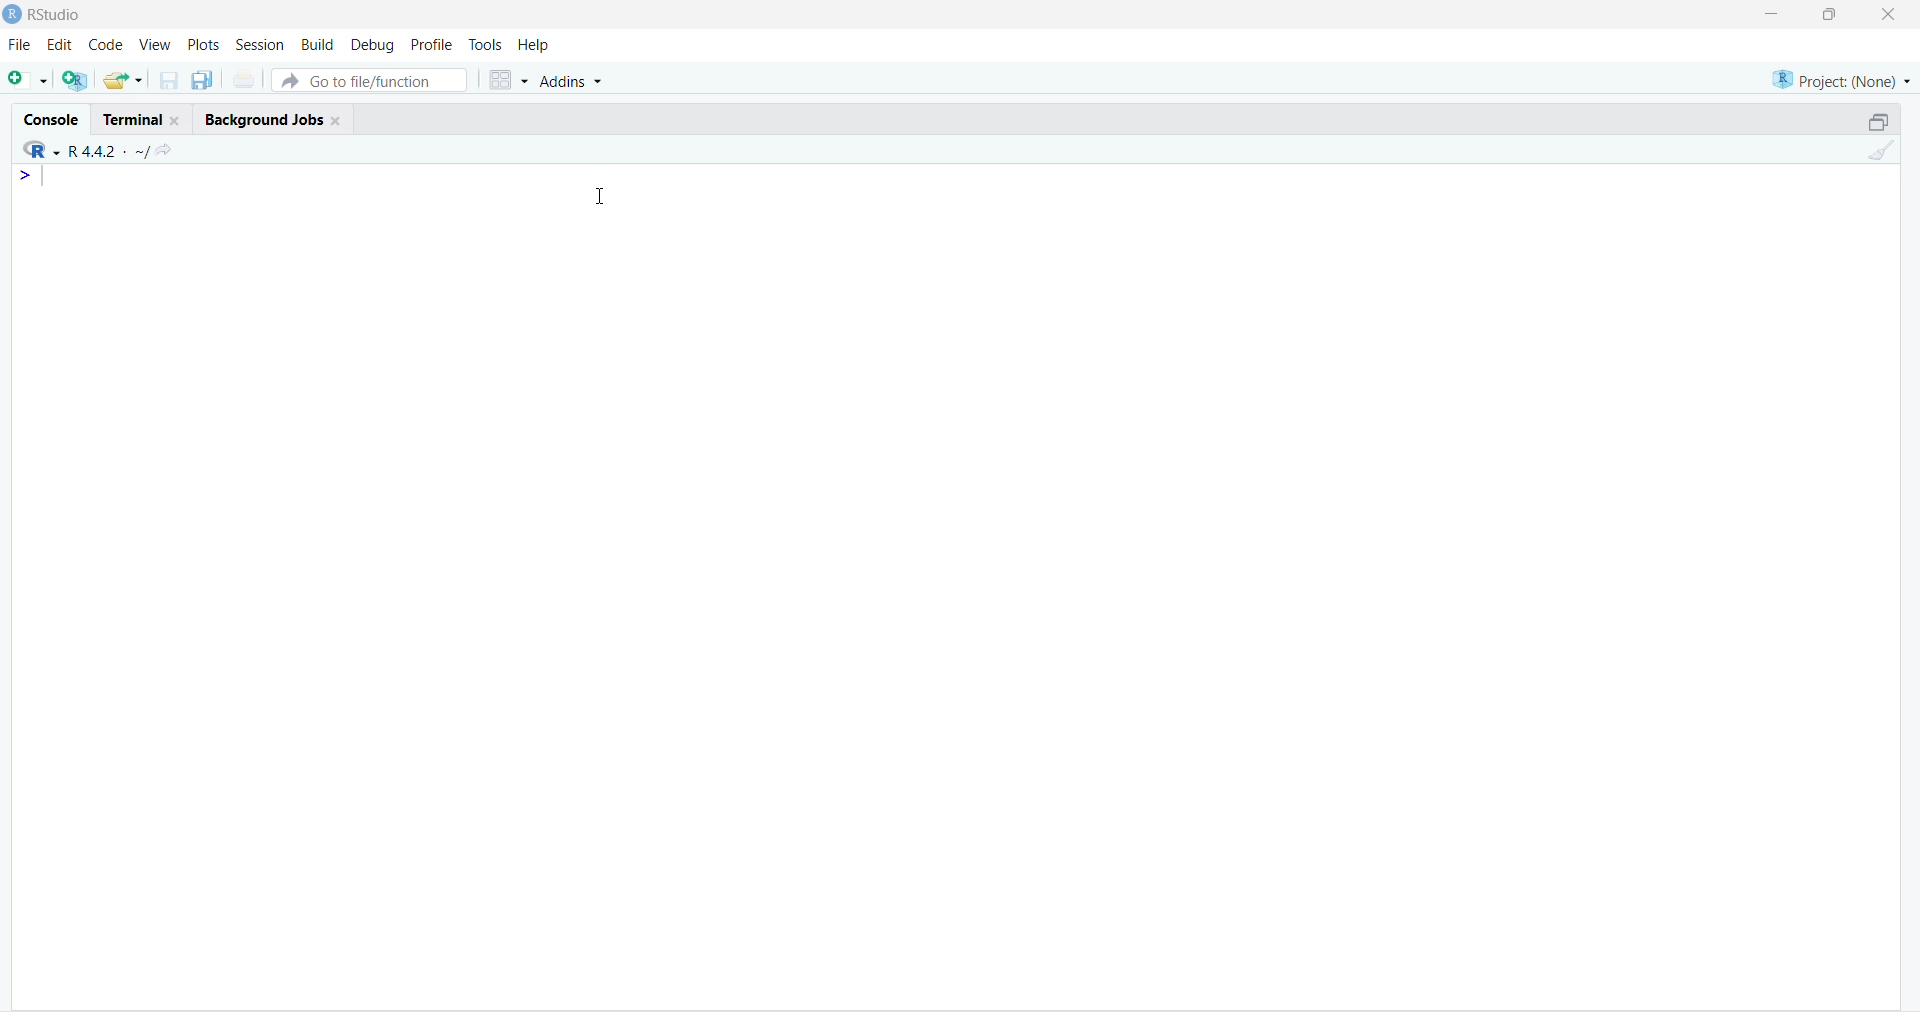 This screenshot has width=1920, height=1012. I want to click on R. 4.4.2 ~/, so click(107, 152).